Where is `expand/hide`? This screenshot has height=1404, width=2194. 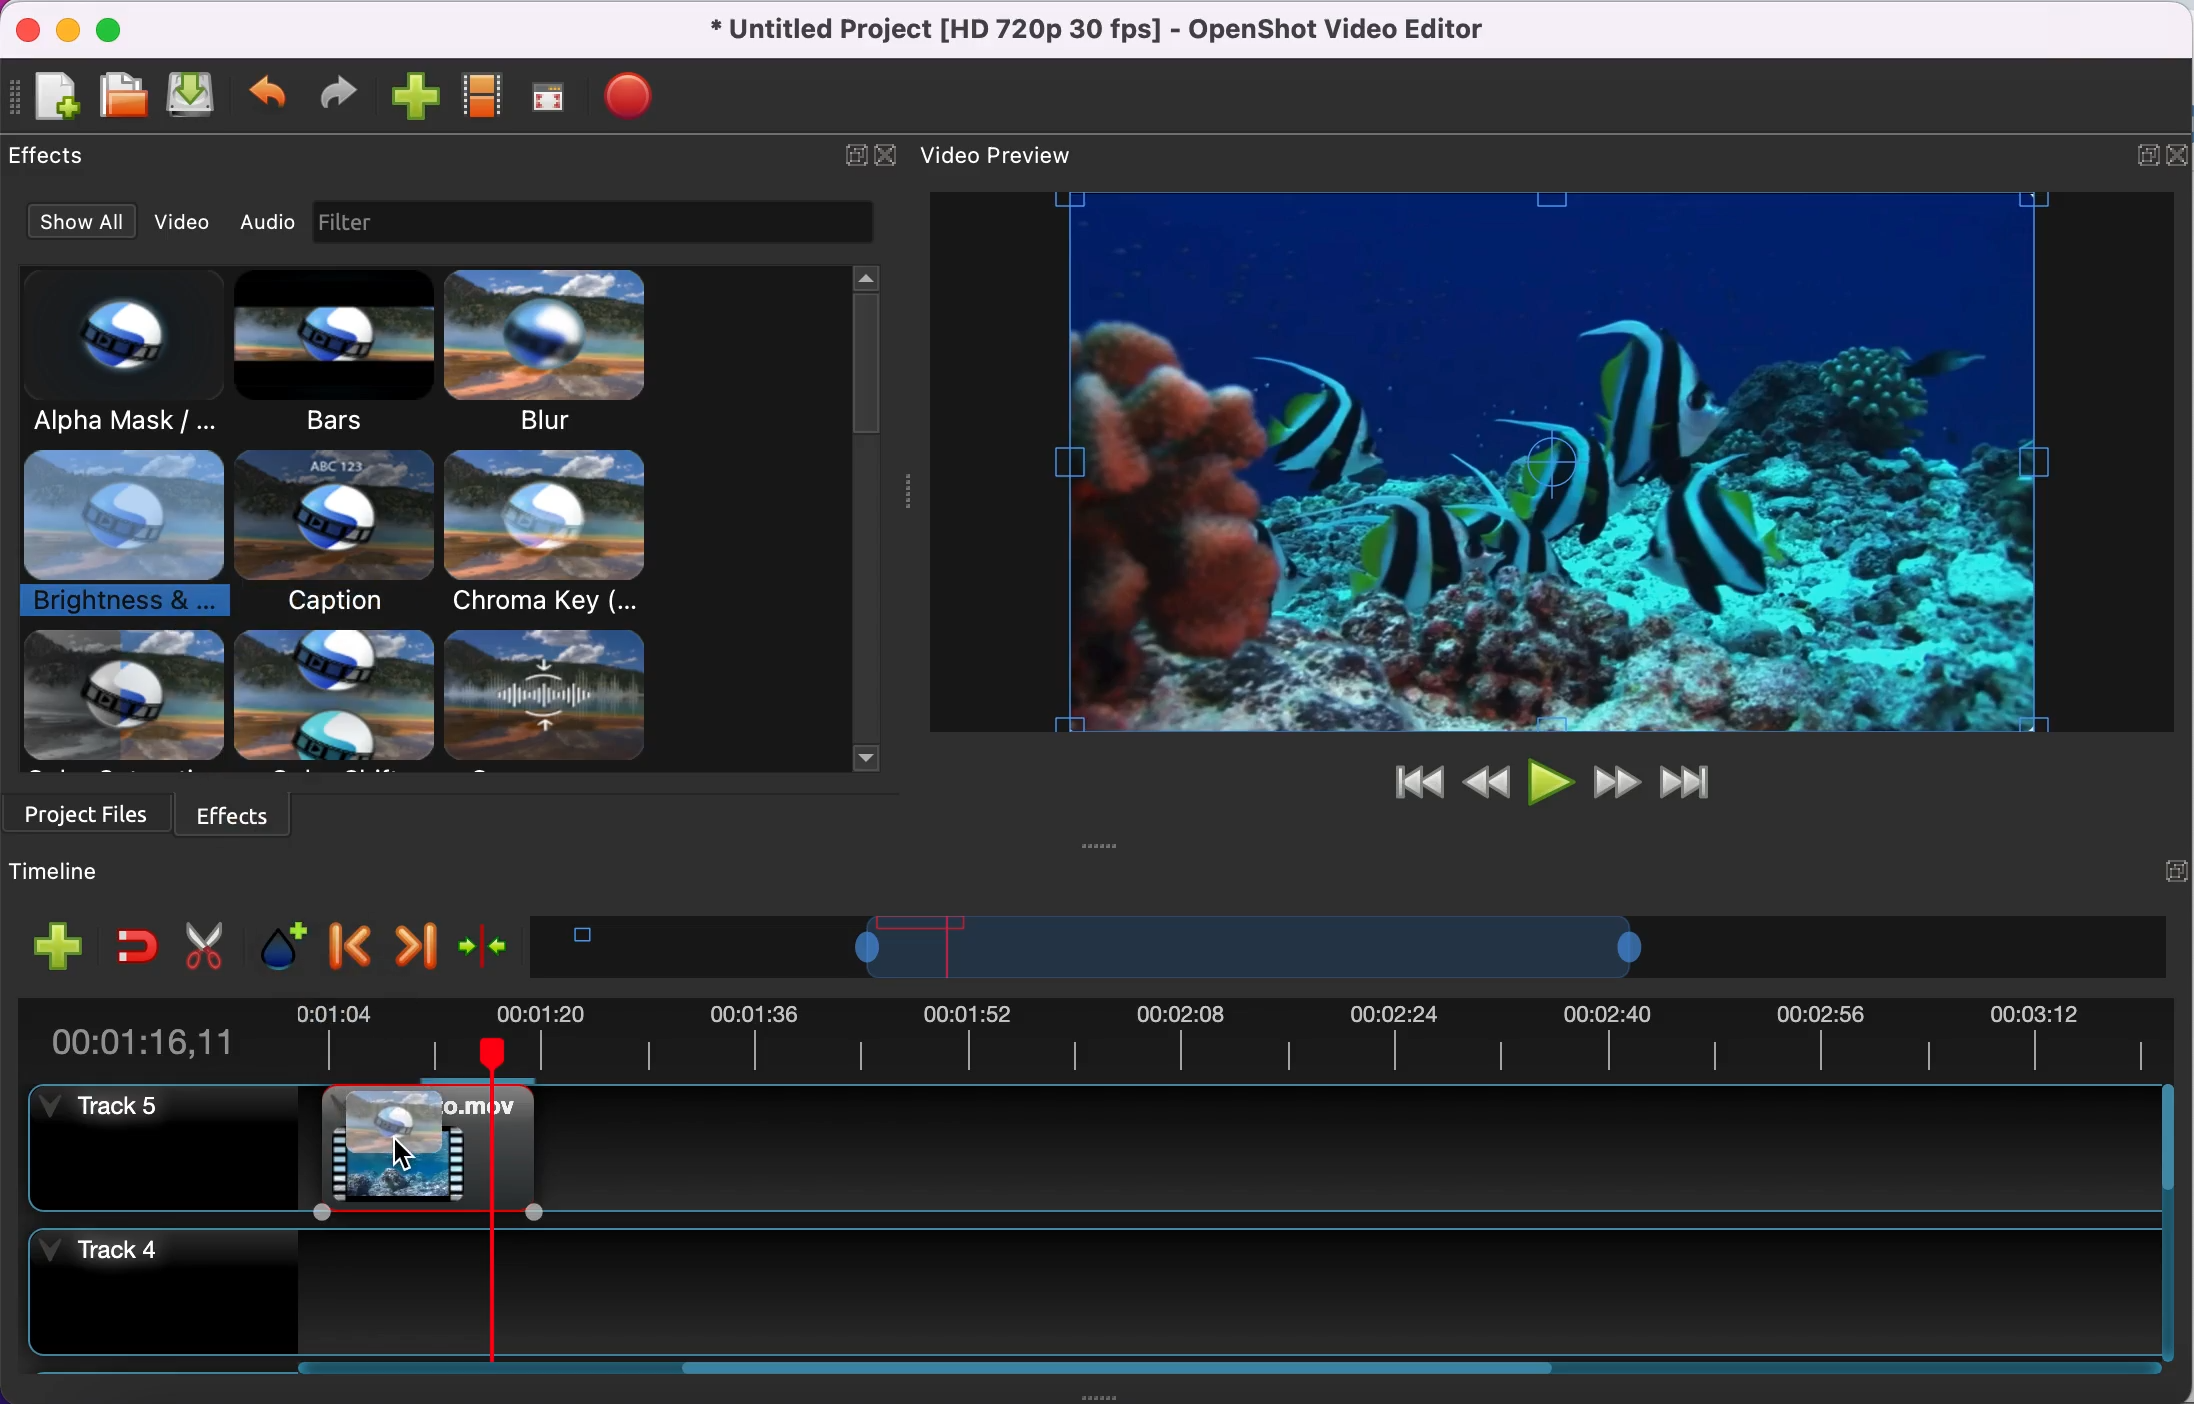
expand/hide is located at coordinates (849, 152).